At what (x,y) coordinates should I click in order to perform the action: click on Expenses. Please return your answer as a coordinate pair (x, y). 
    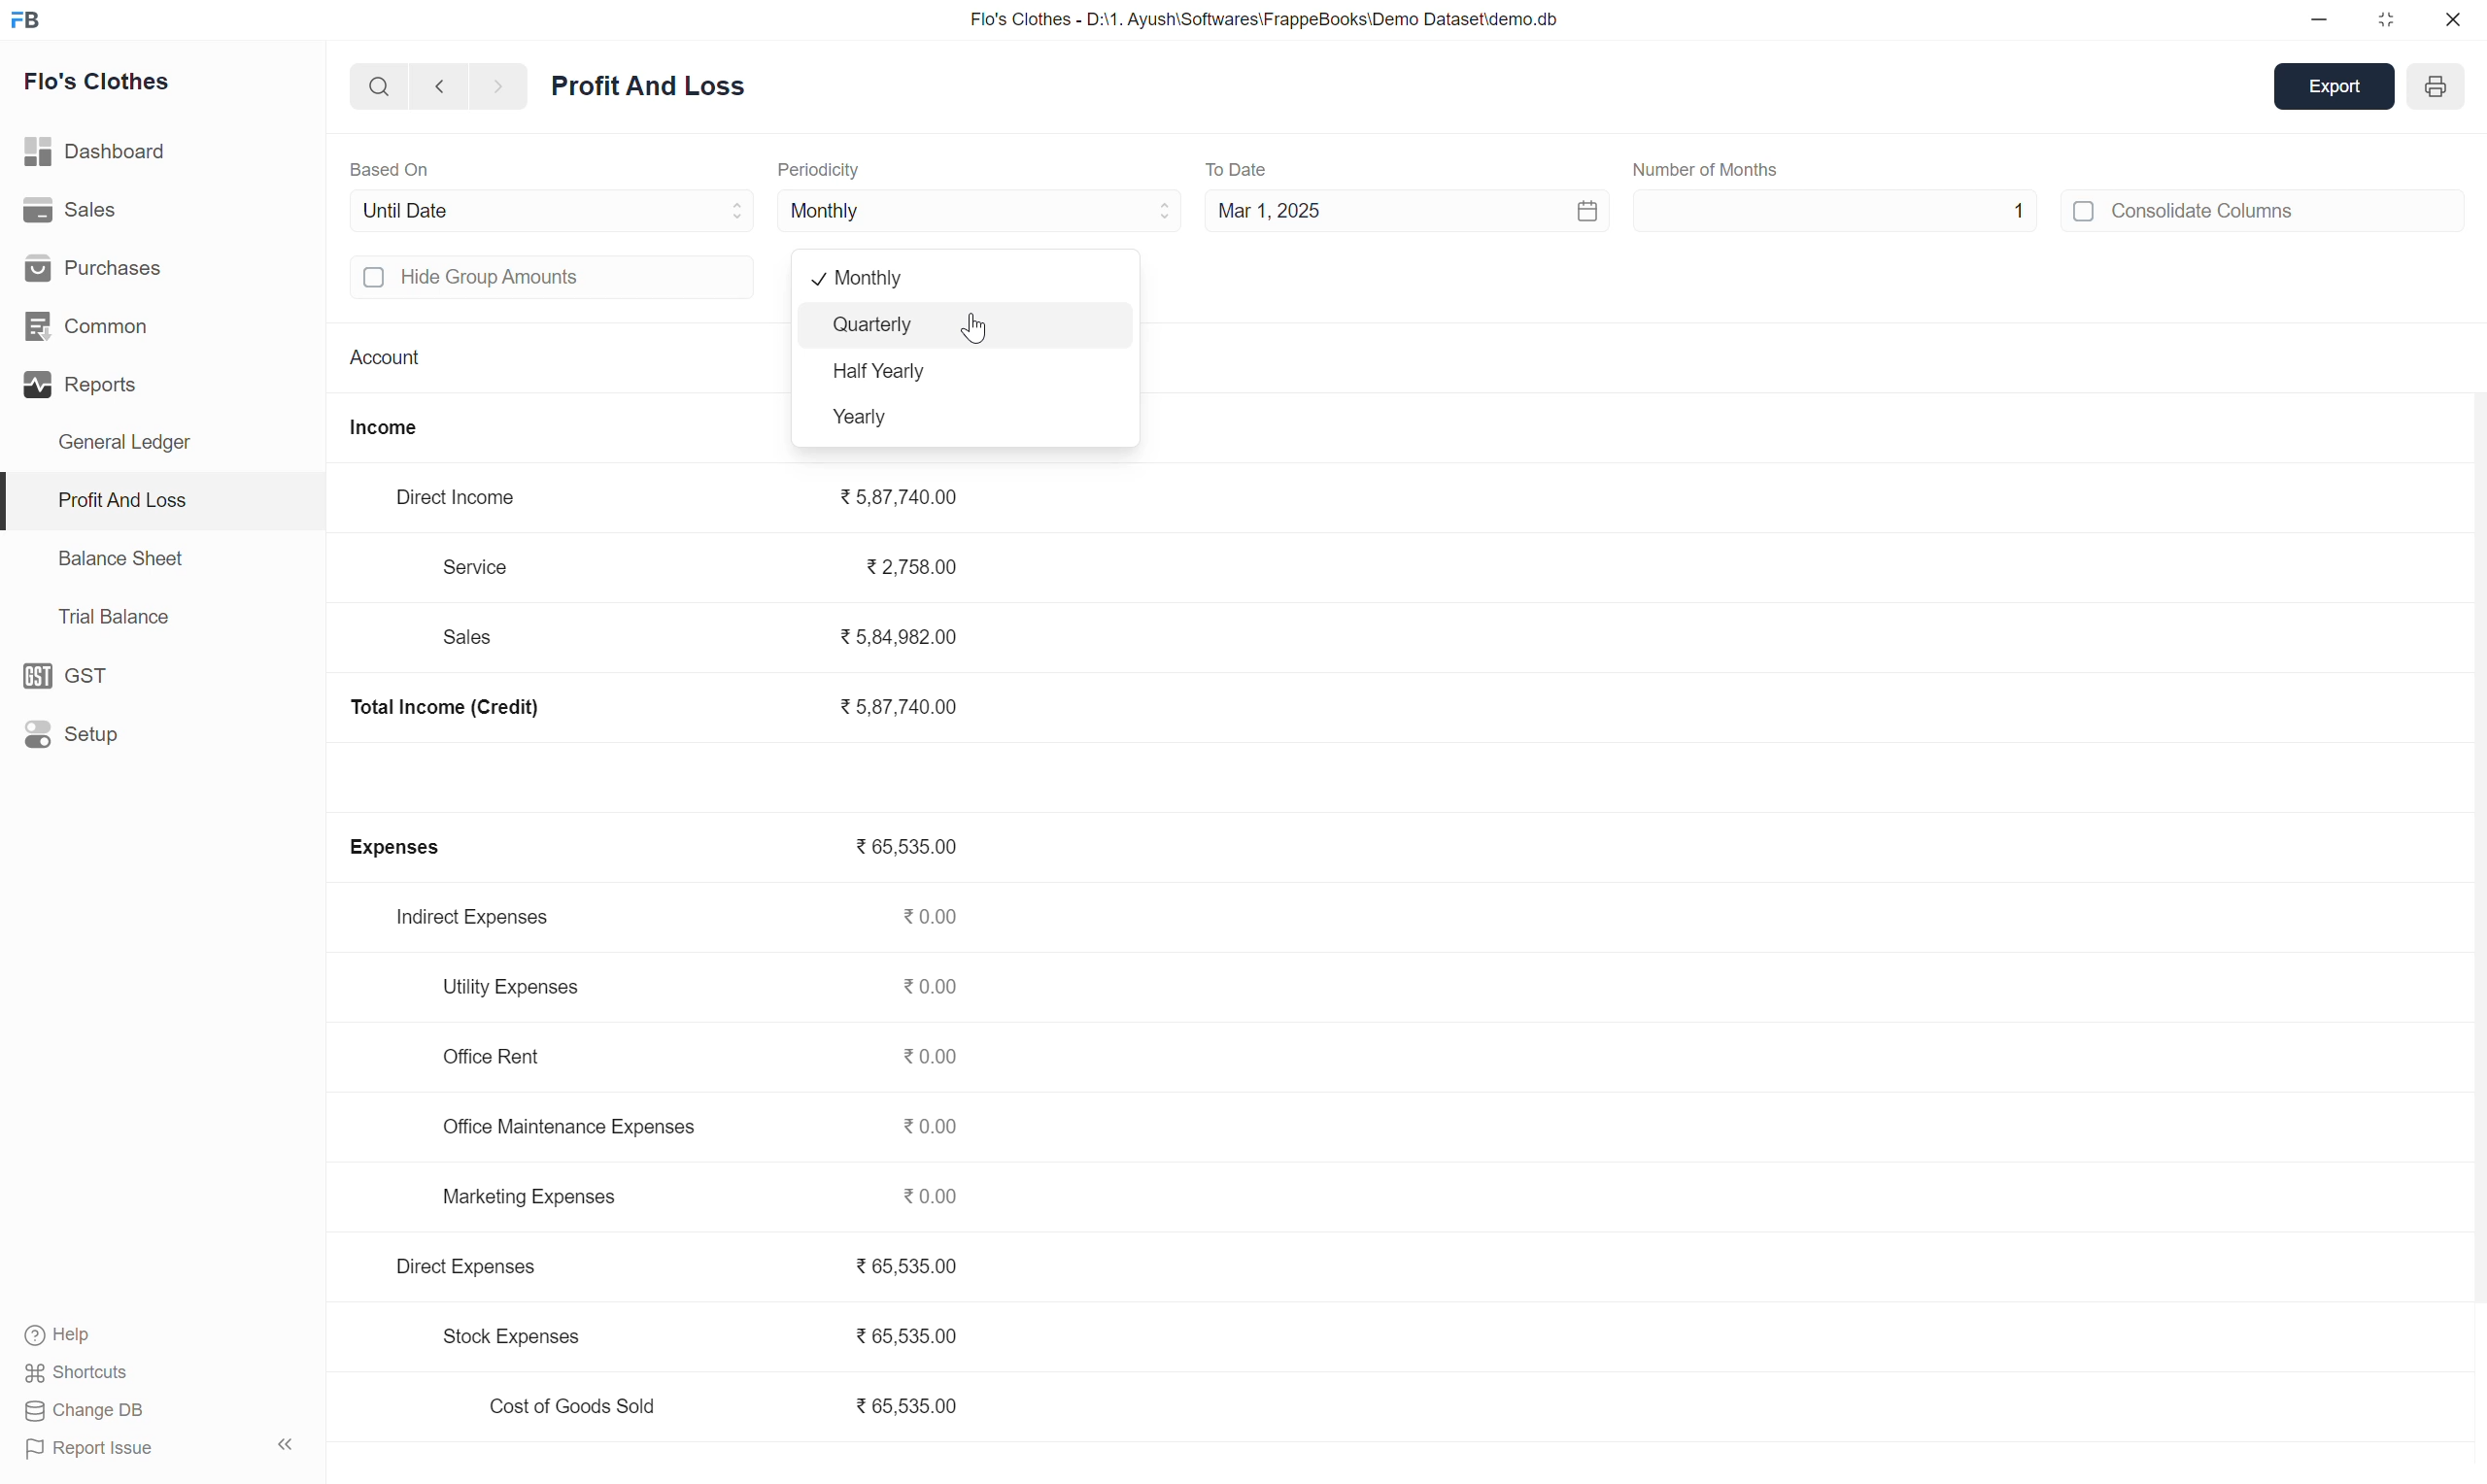
    Looking at the image, I should click on (404, 848).